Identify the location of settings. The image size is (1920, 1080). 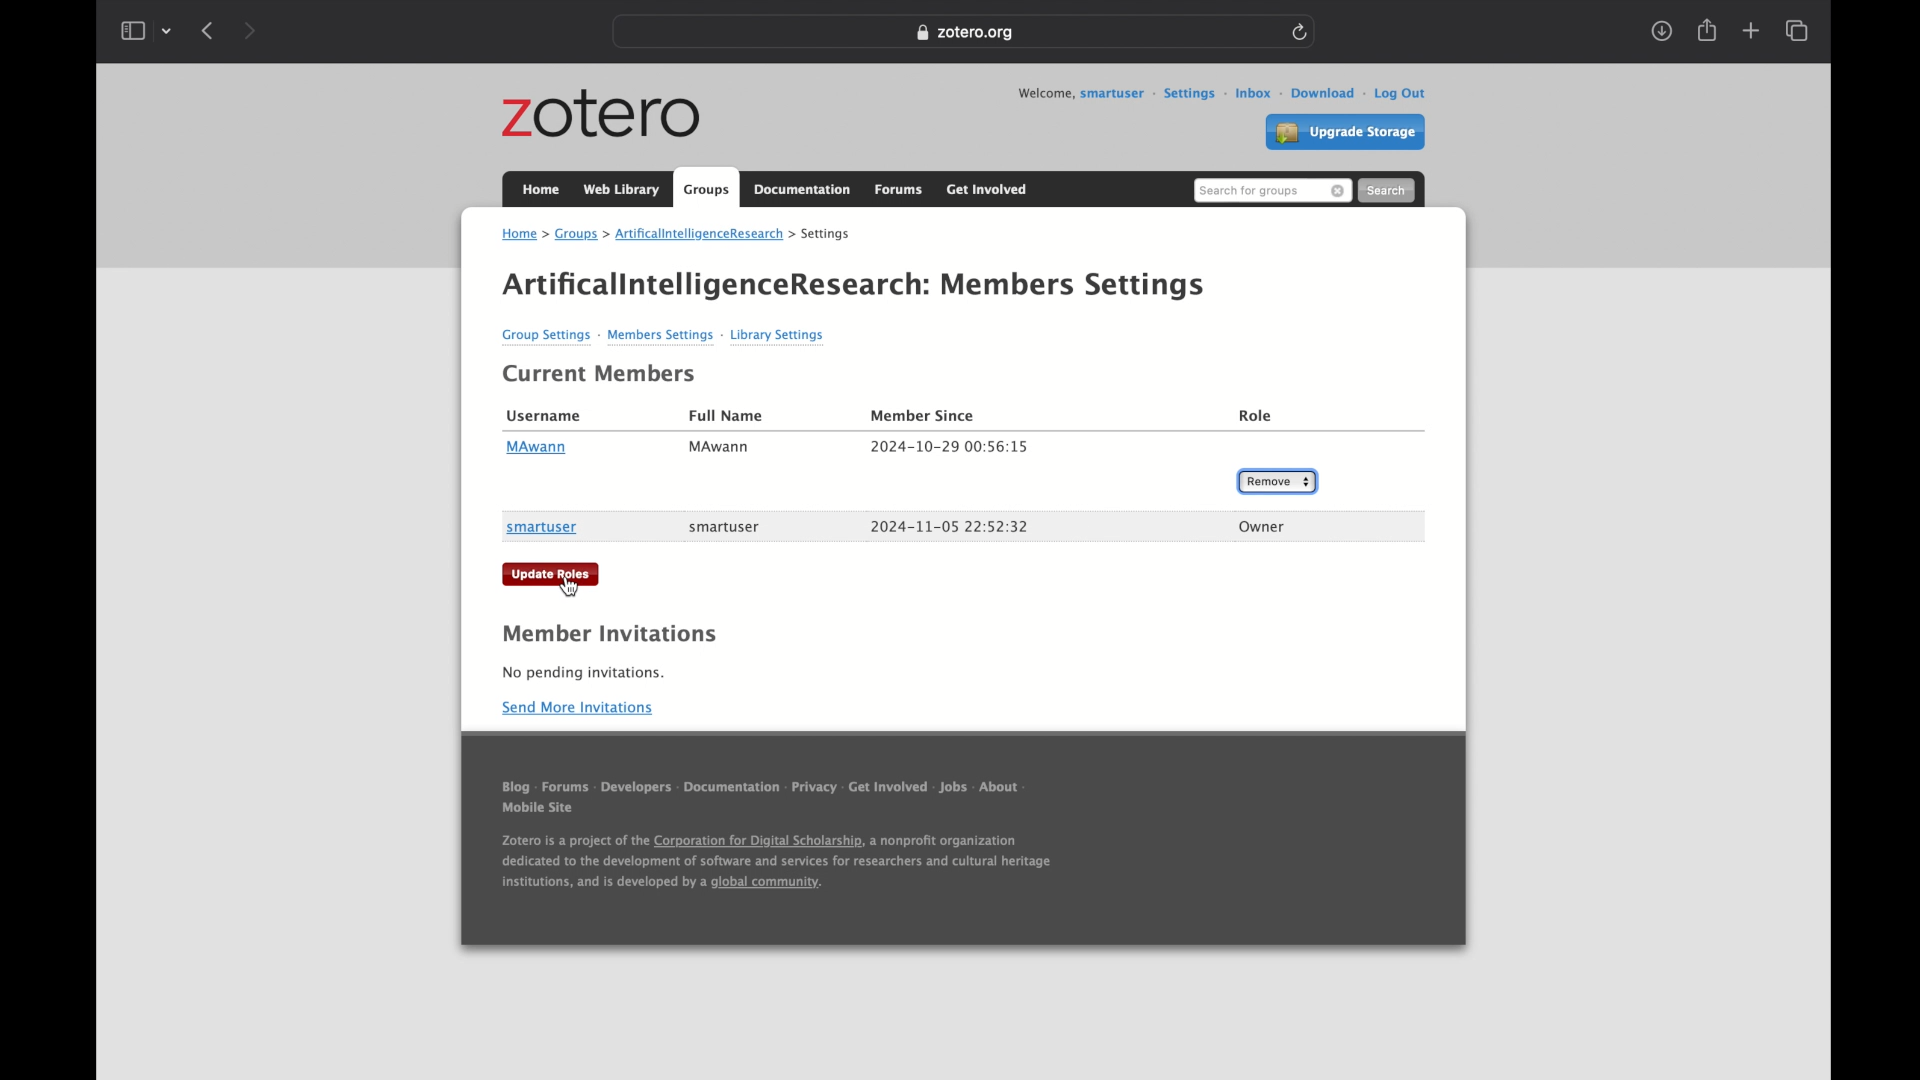
(821, 233).